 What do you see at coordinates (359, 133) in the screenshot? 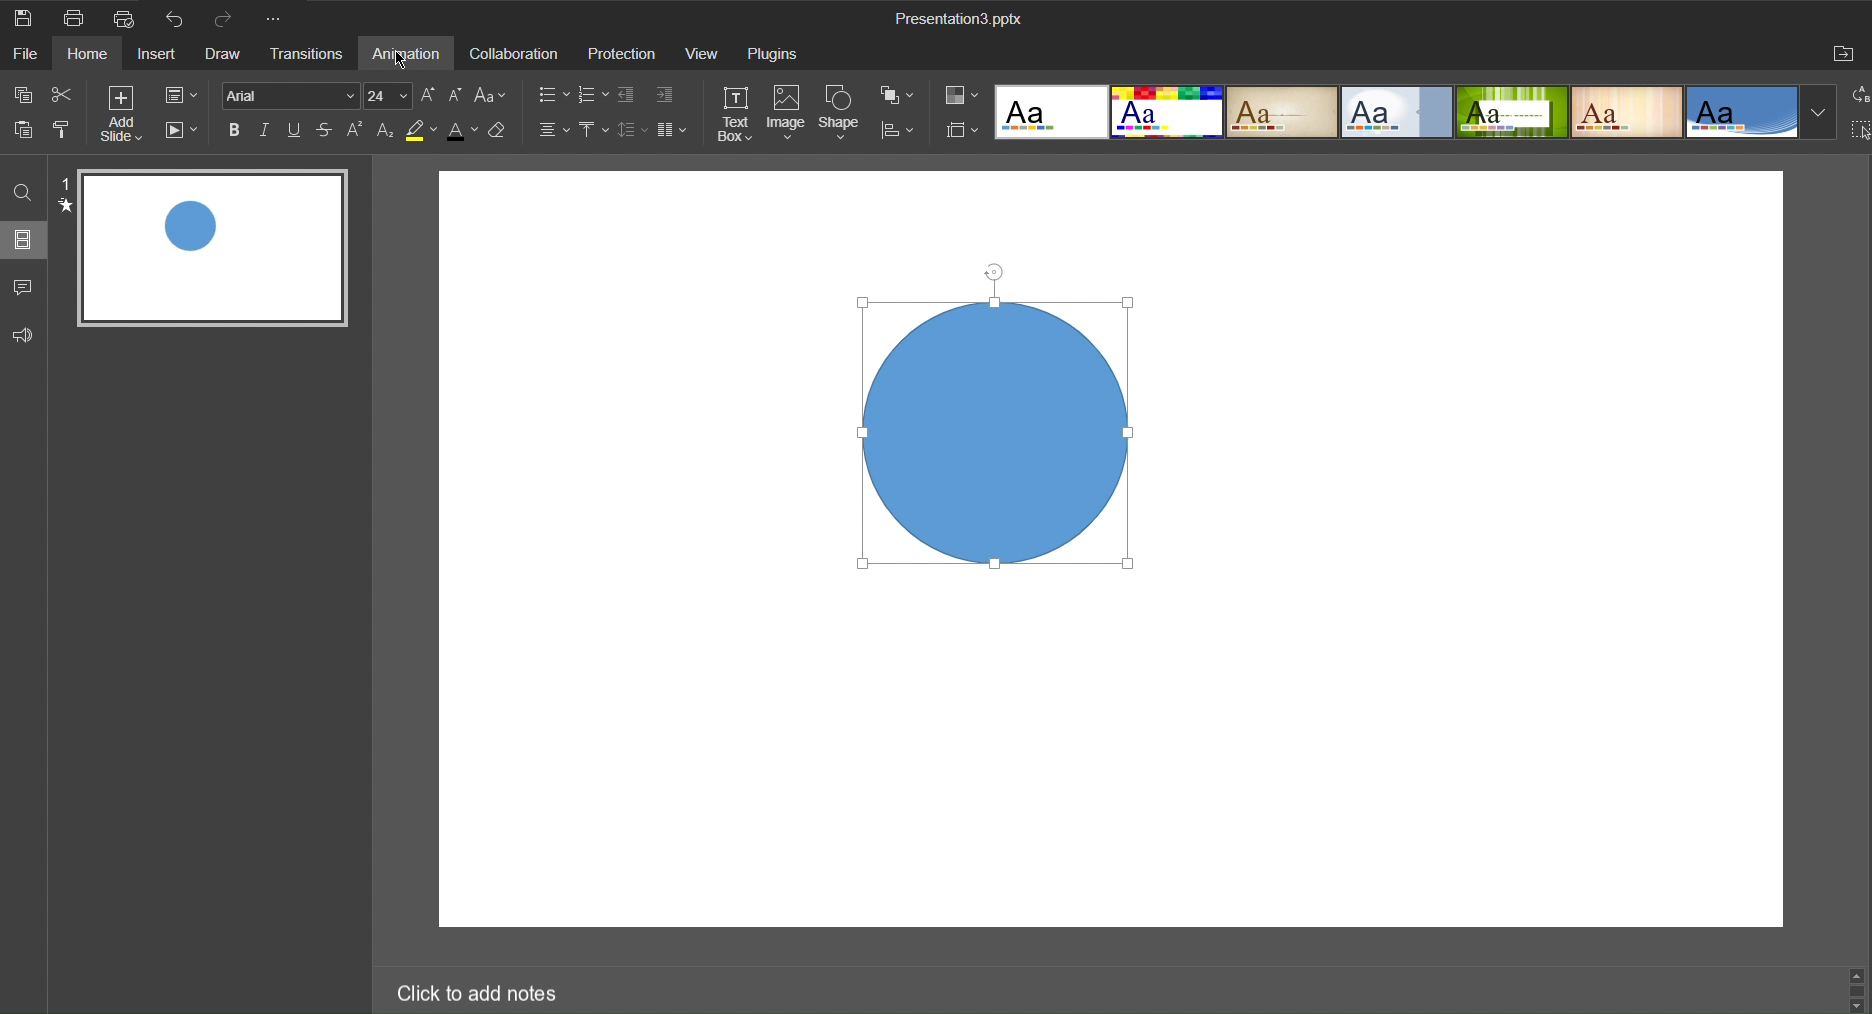
I see `Superscript` at bounding box center [359, 133].